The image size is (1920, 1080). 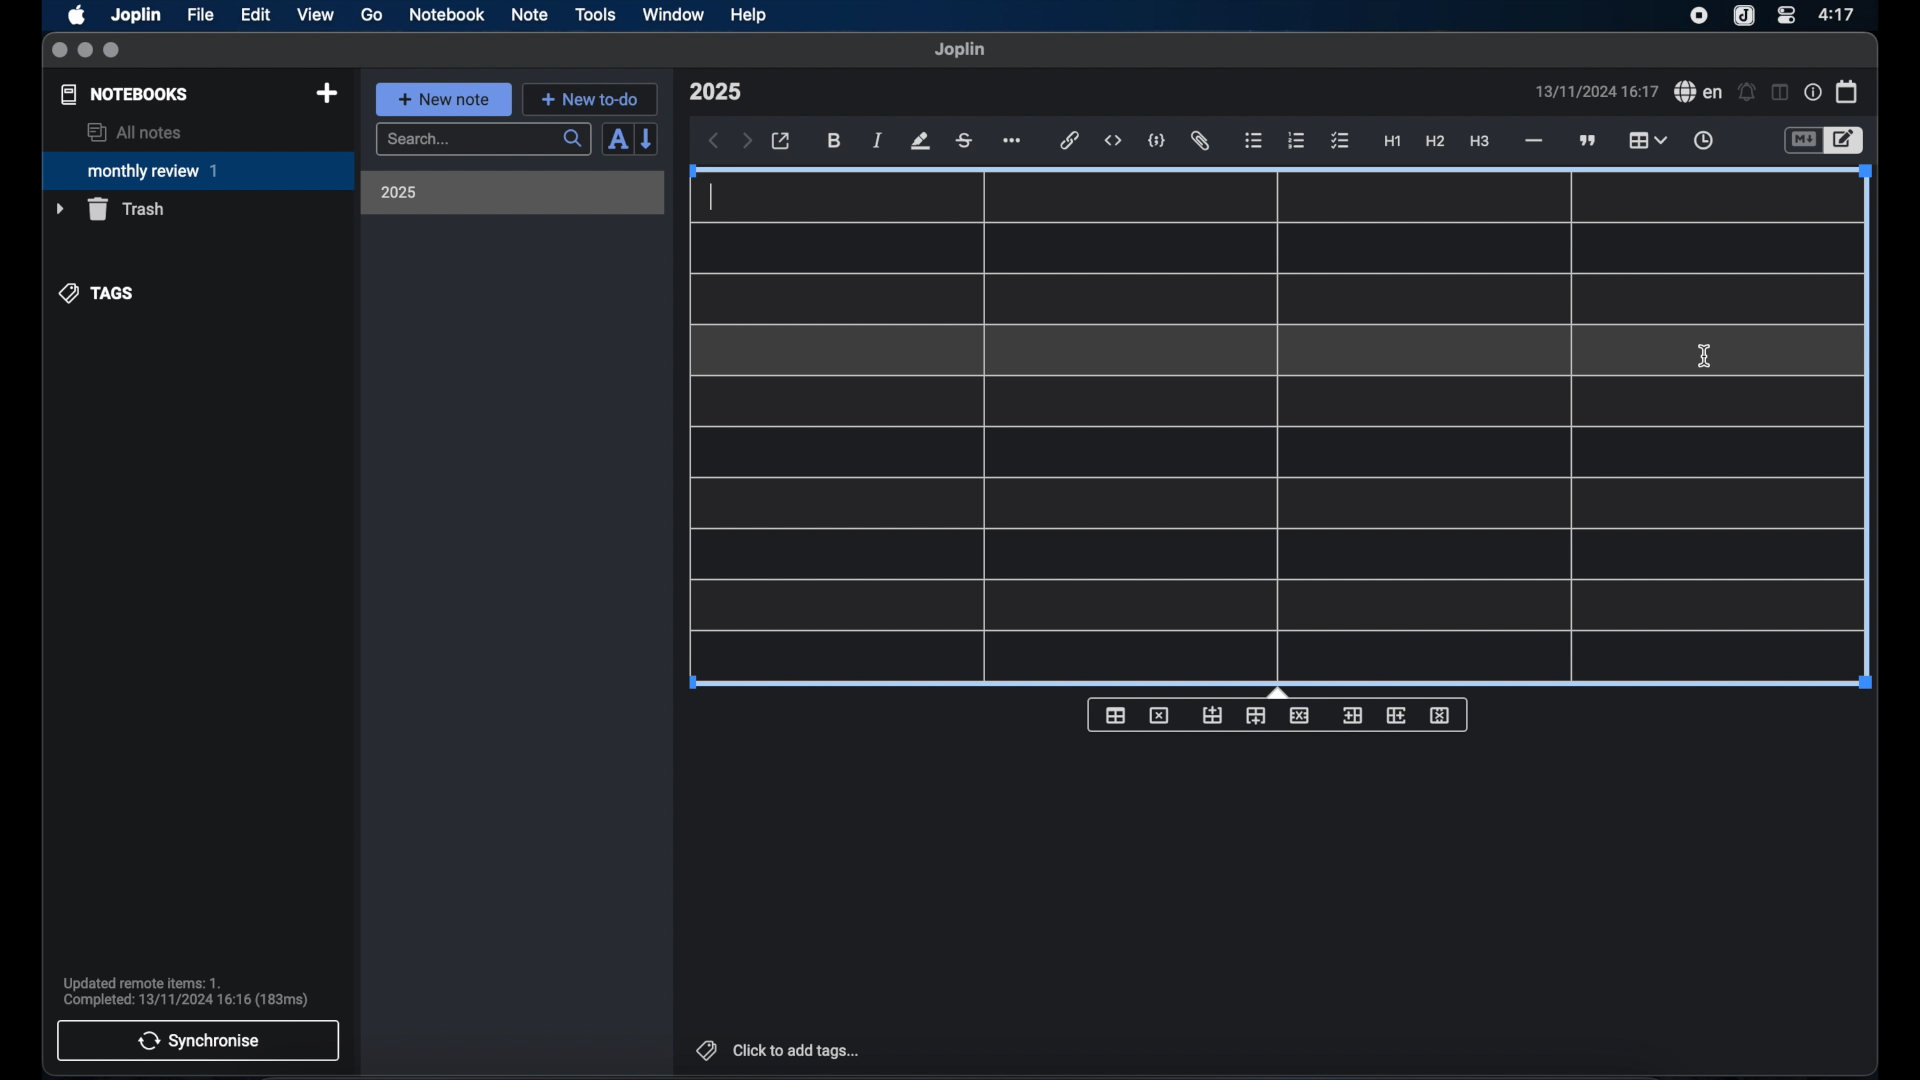 I want to click on click to add tags, so click(x=780, y=1050).